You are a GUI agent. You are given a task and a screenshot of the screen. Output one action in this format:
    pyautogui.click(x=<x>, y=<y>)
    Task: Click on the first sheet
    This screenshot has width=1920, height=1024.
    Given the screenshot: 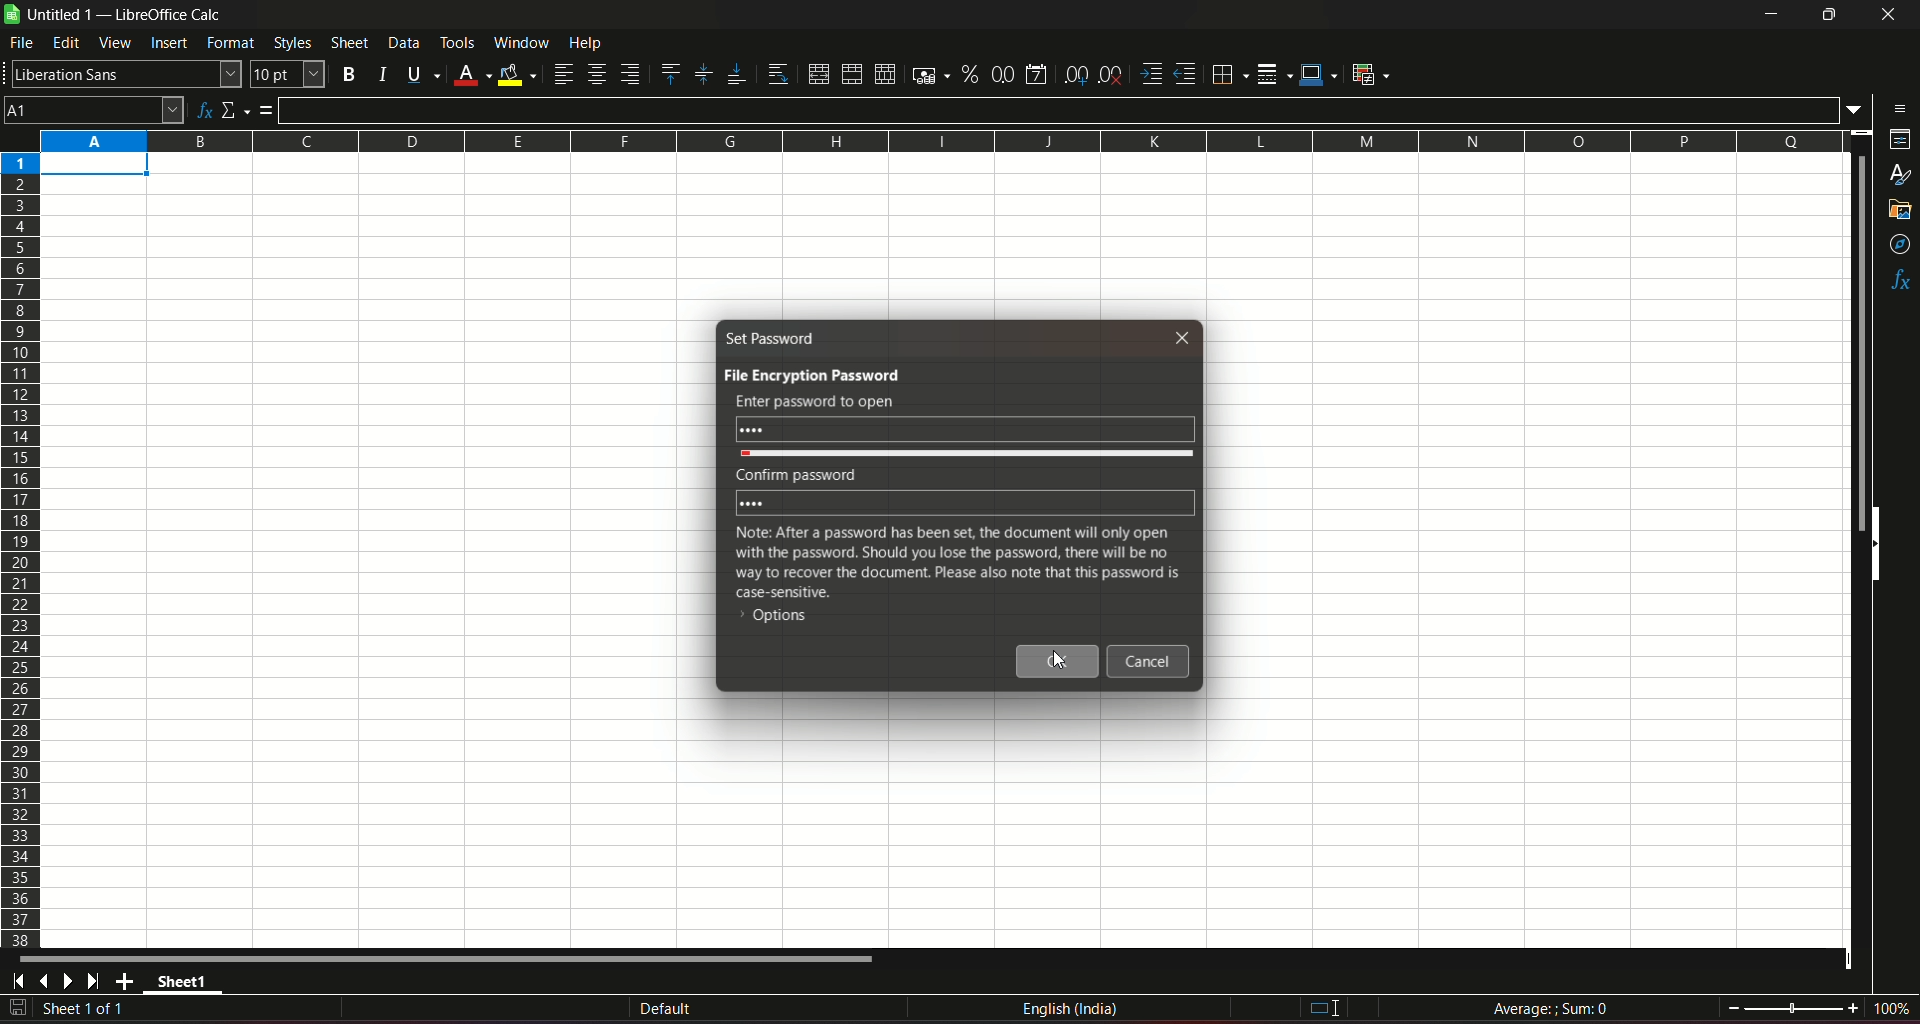 What is the action you would take?
    pyautogui.click(x=22, y=981)
    